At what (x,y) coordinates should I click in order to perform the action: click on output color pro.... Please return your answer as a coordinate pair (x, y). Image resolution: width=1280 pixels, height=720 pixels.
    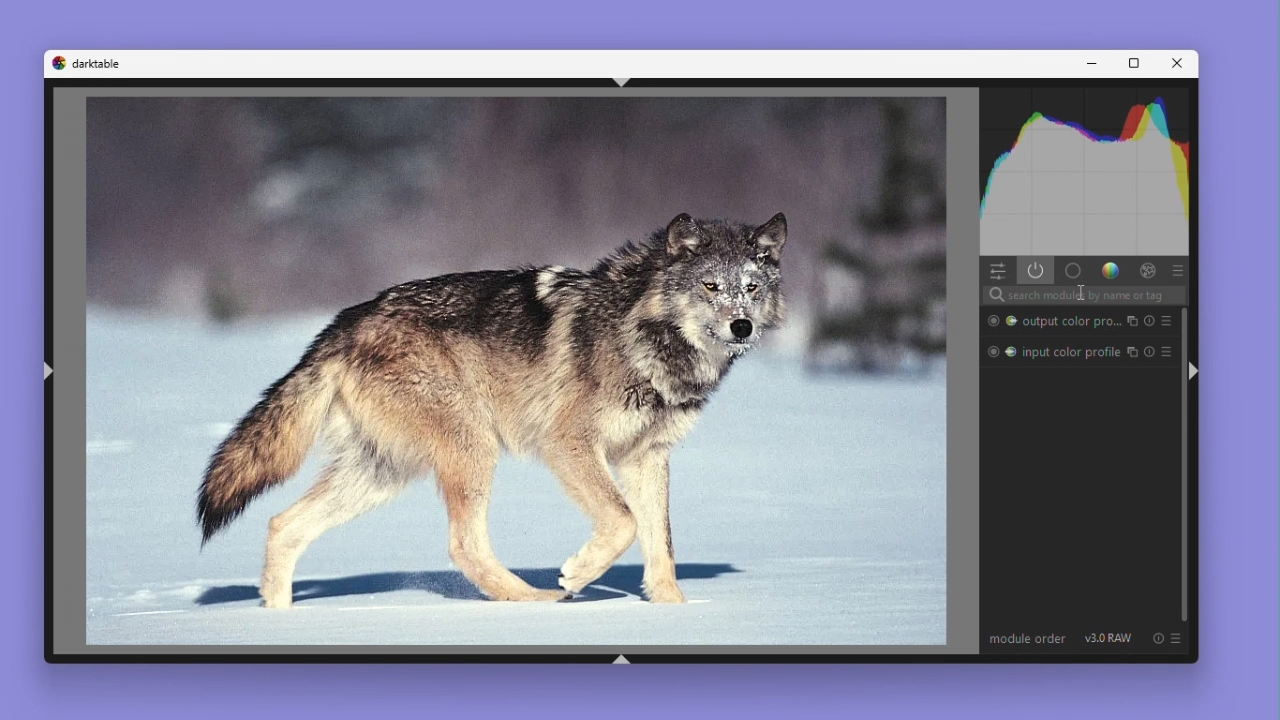
    Looking at the image, I should click on (1073, 321).